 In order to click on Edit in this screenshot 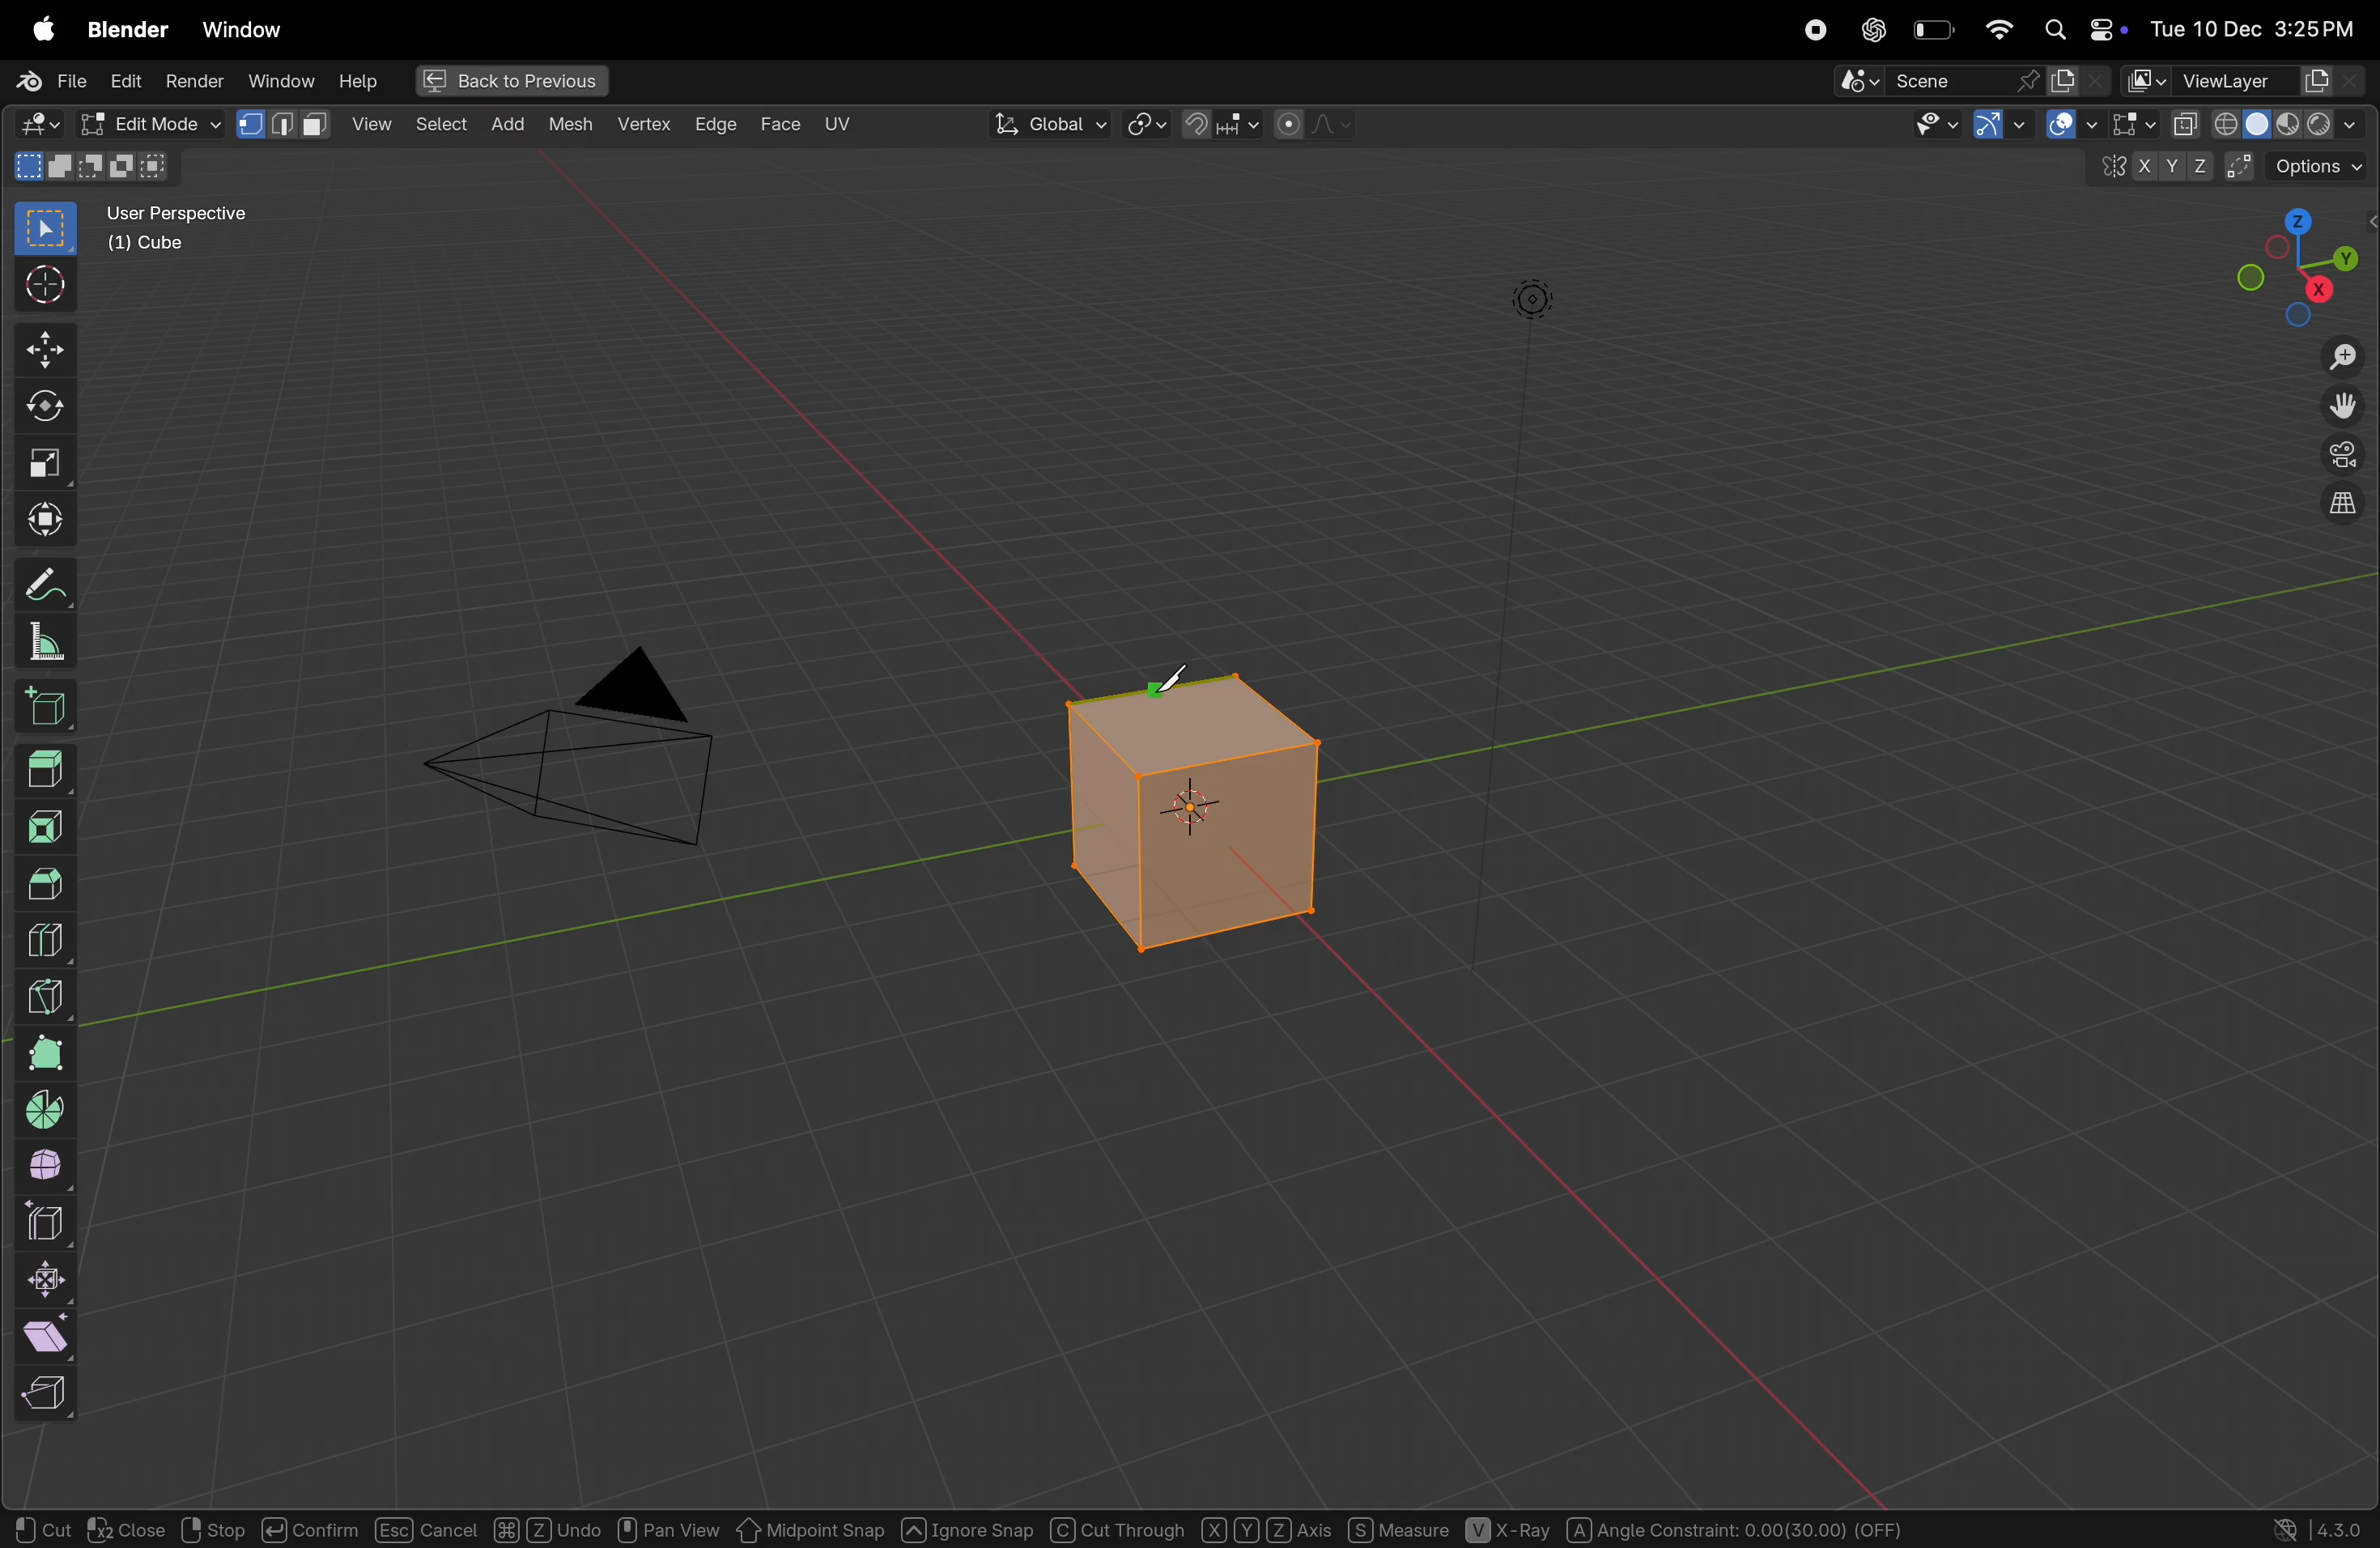, I will do `click(127, 80)`.